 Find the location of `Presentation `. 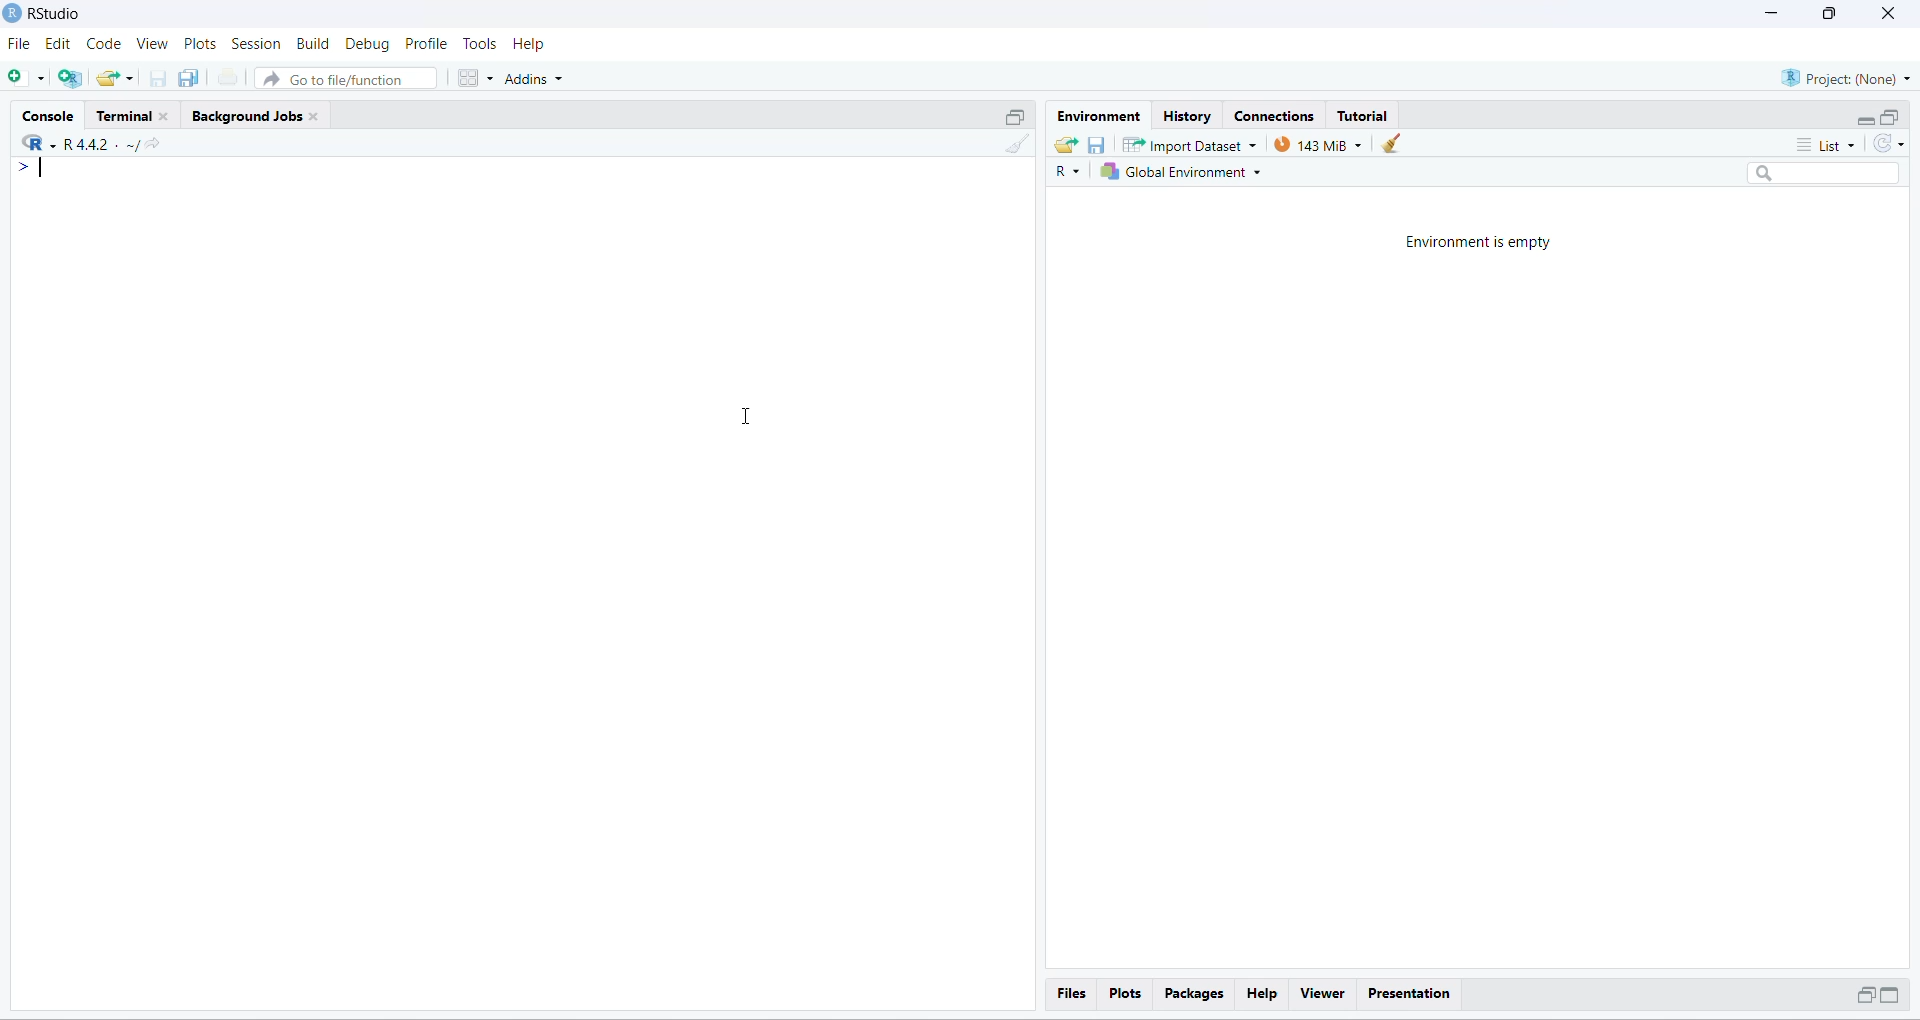

Presentation  is located at coordinates (1409, 995).